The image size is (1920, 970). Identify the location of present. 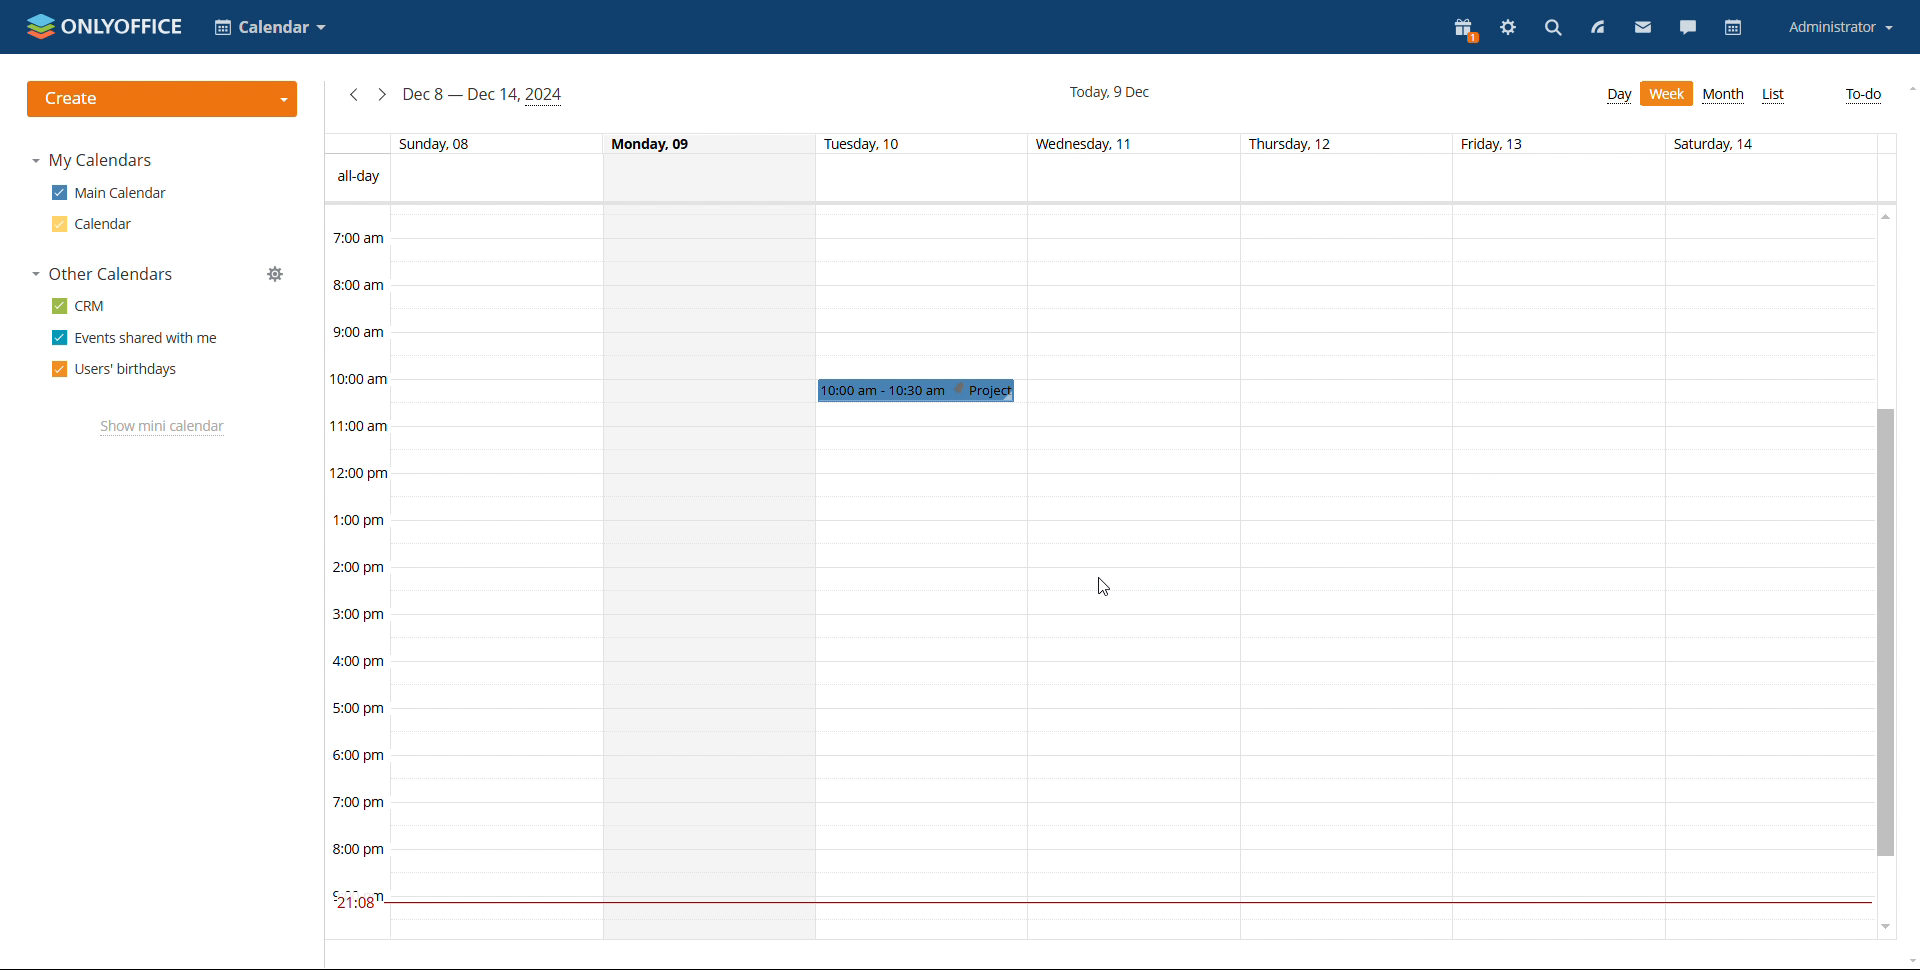
(1467, 31).